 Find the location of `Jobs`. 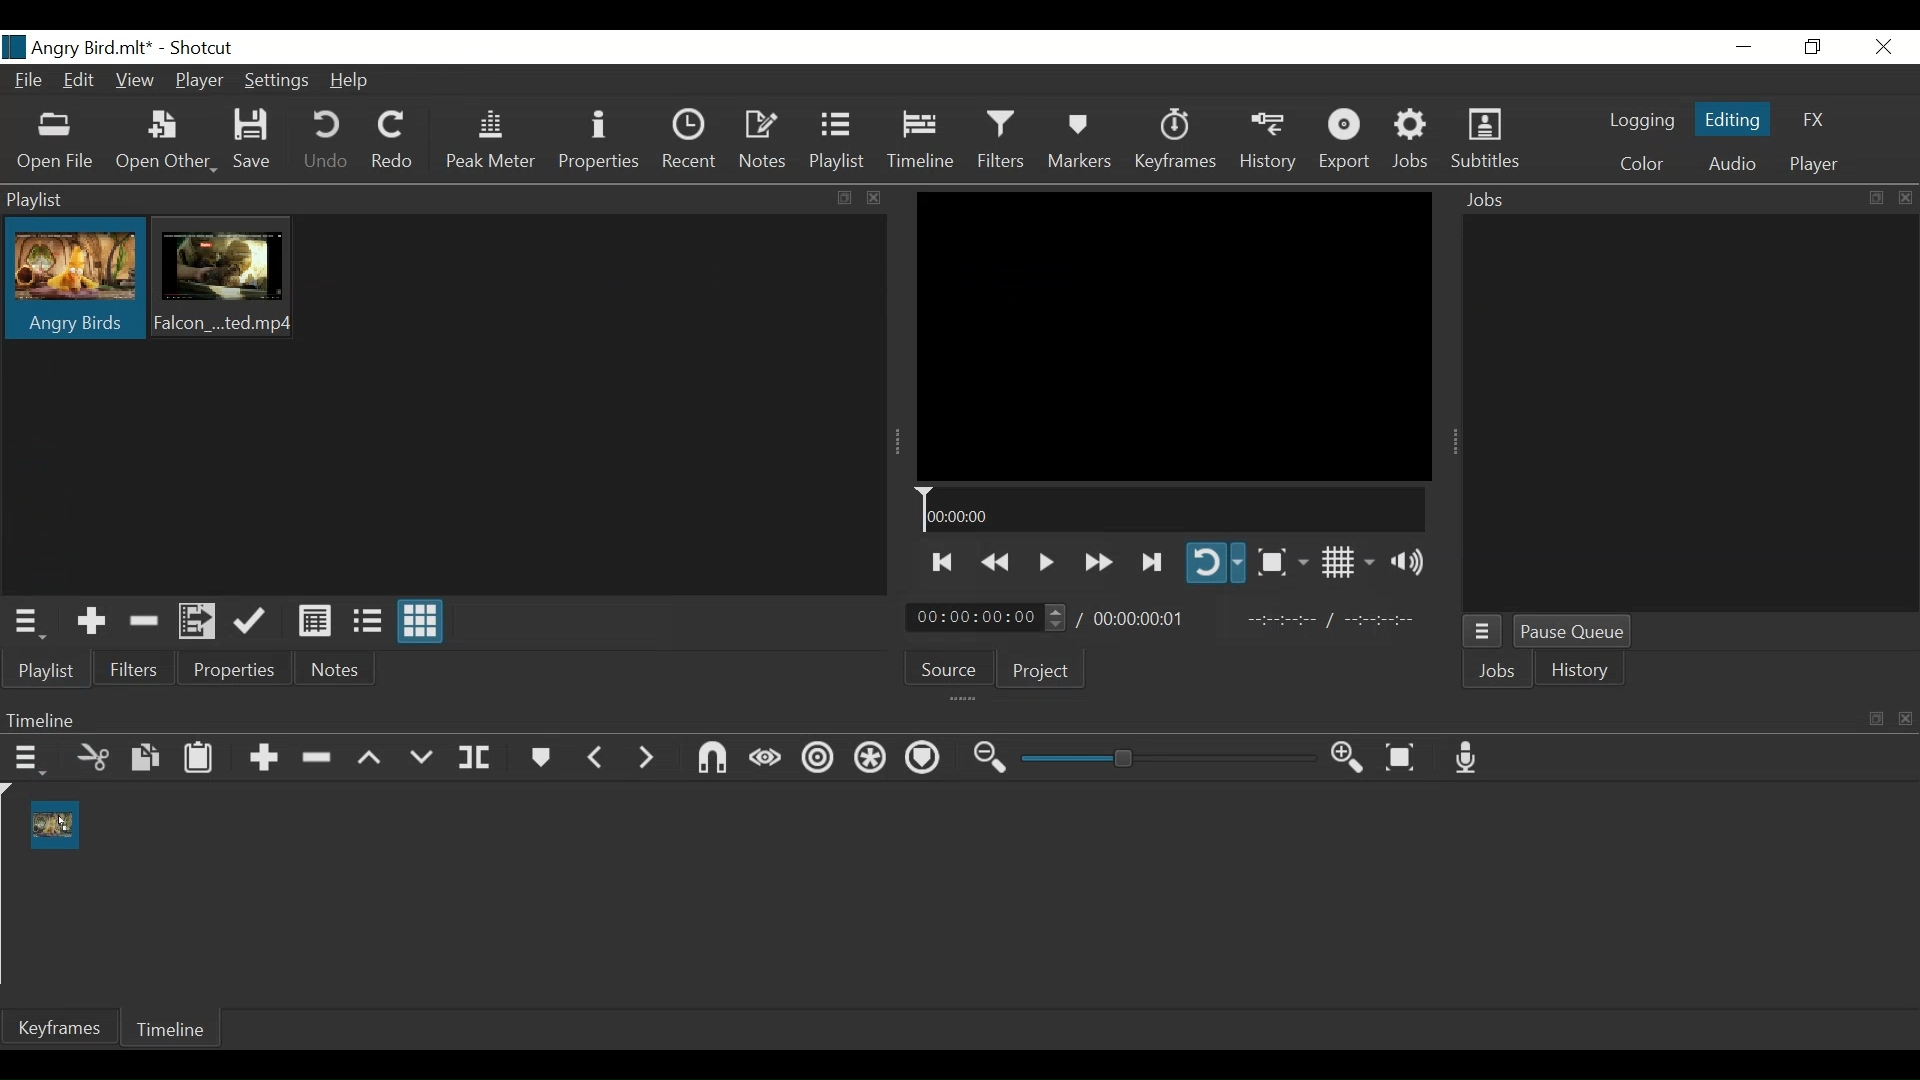

Jobs is located at coordinates (1497, 670).